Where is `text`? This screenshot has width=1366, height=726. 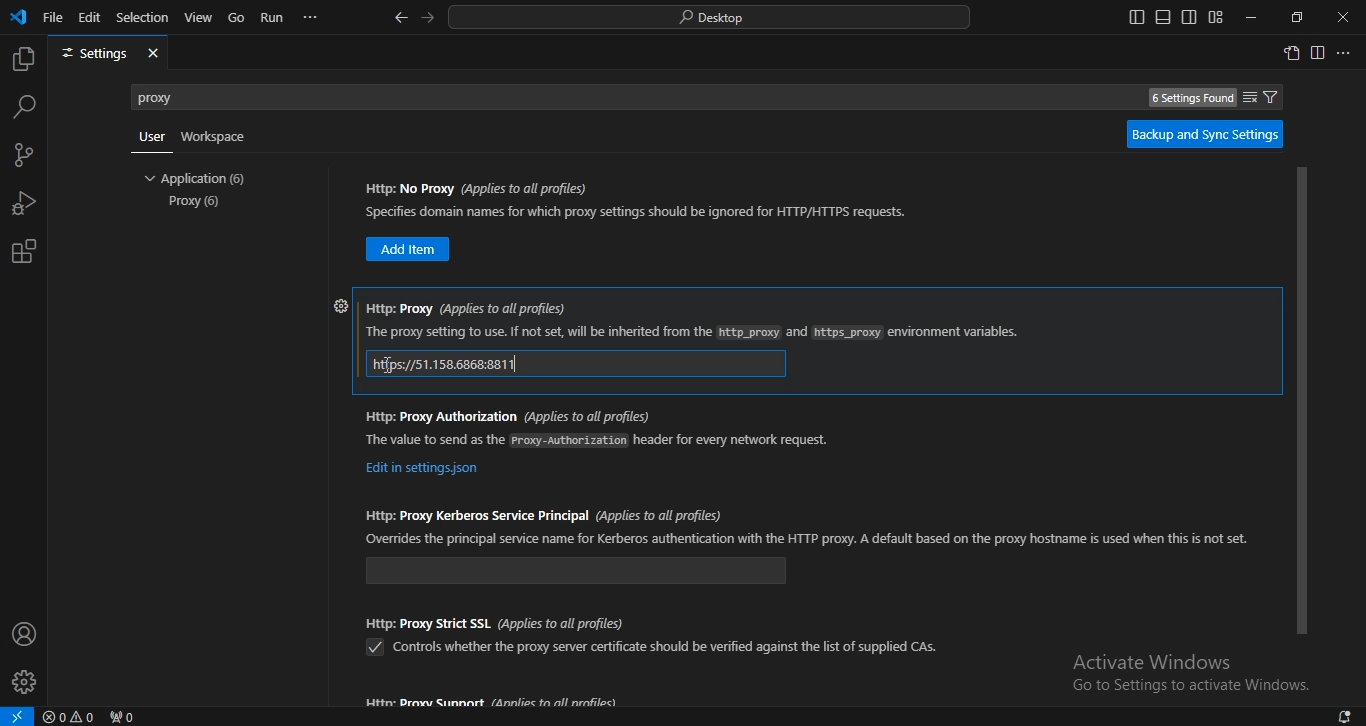
text is located at coordinates (1193, 688).